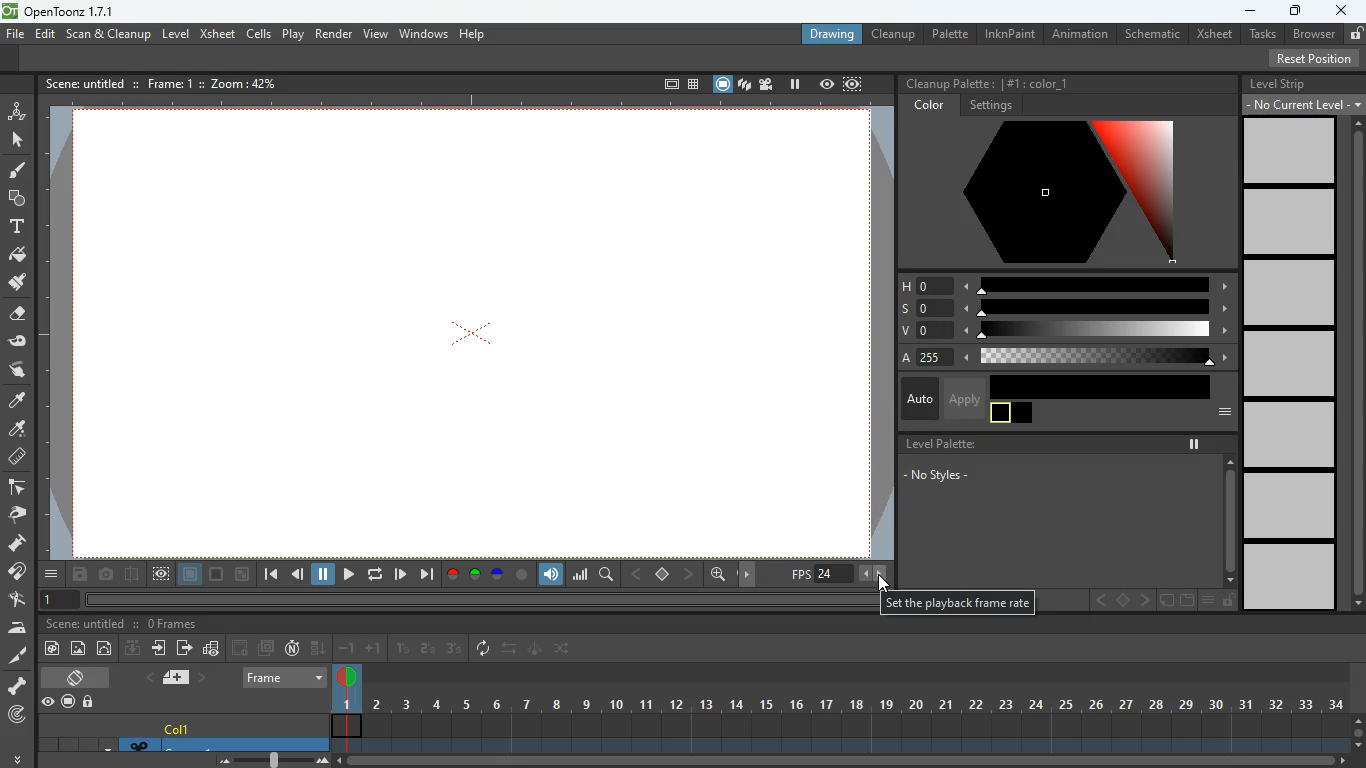 Image resolution: width=1366 pixels, height=768 pixels. Describe the element at coordinates (1214, 33) in the screenshot. I see `xsheet` at that location.